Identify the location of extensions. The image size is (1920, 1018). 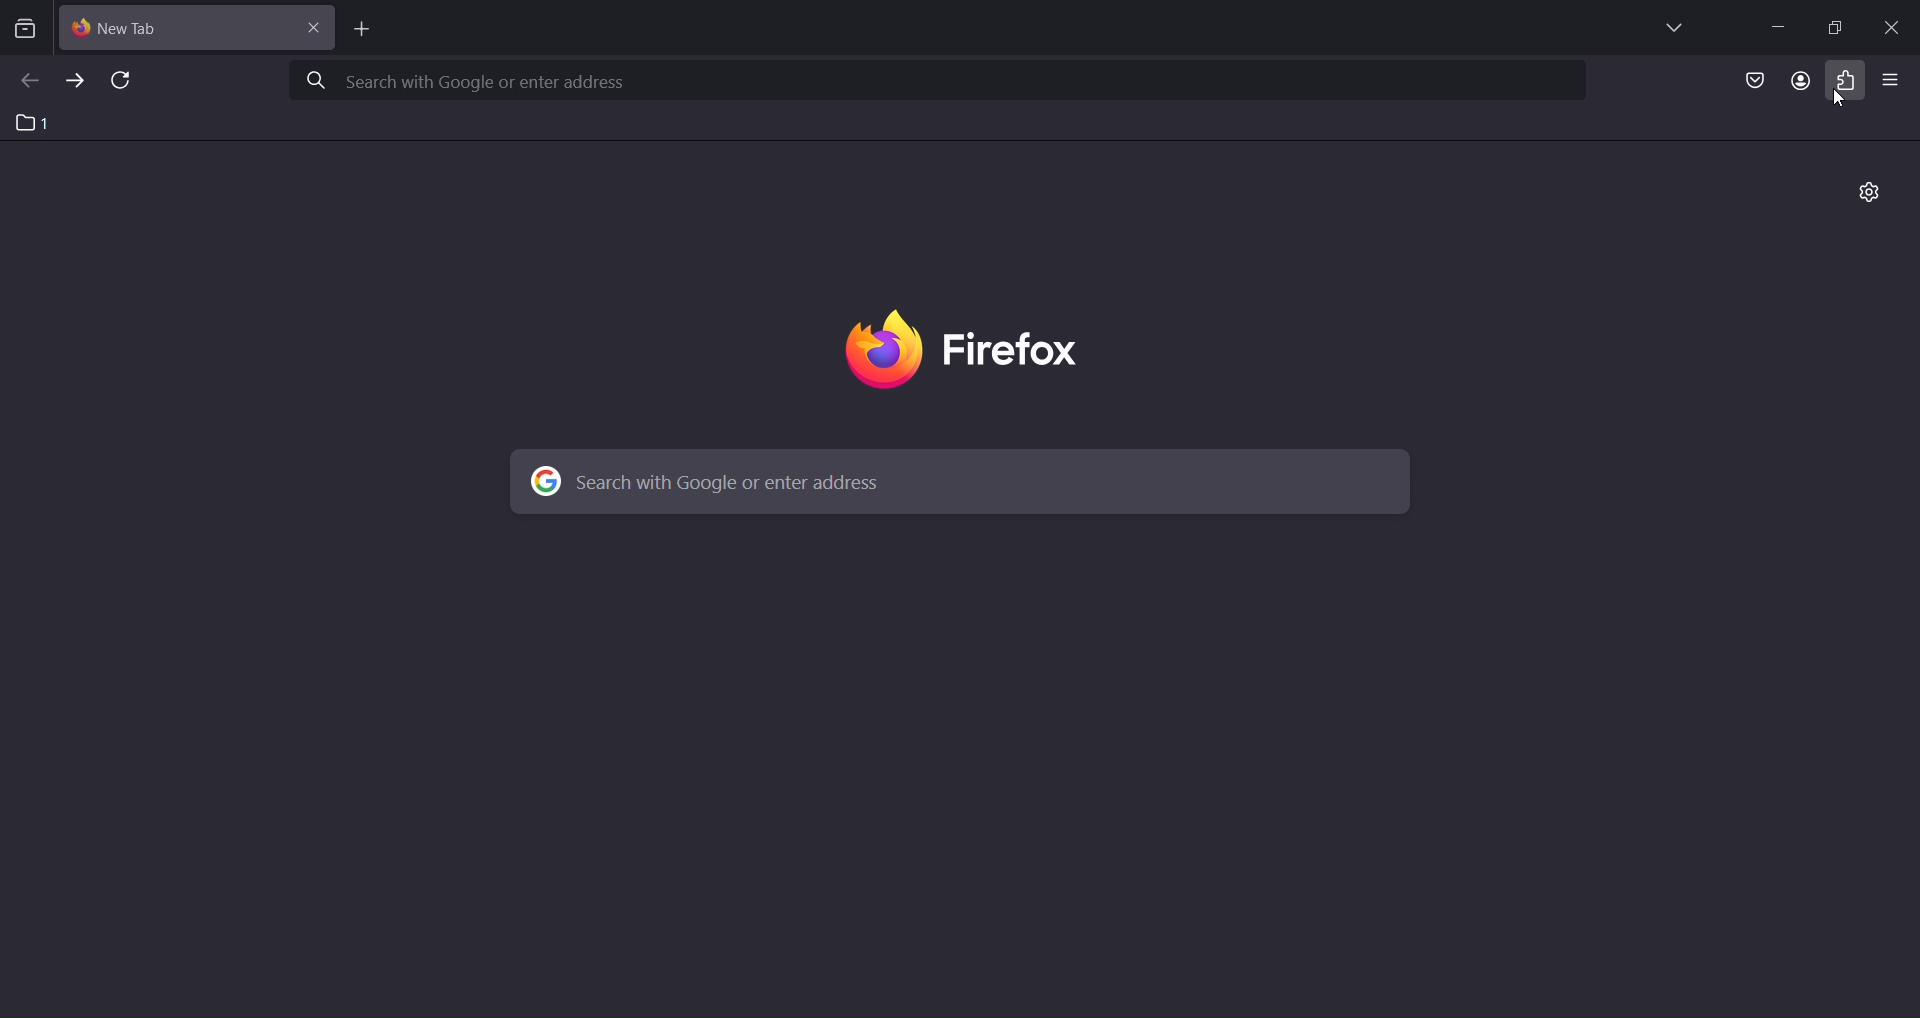
(1843, 80).